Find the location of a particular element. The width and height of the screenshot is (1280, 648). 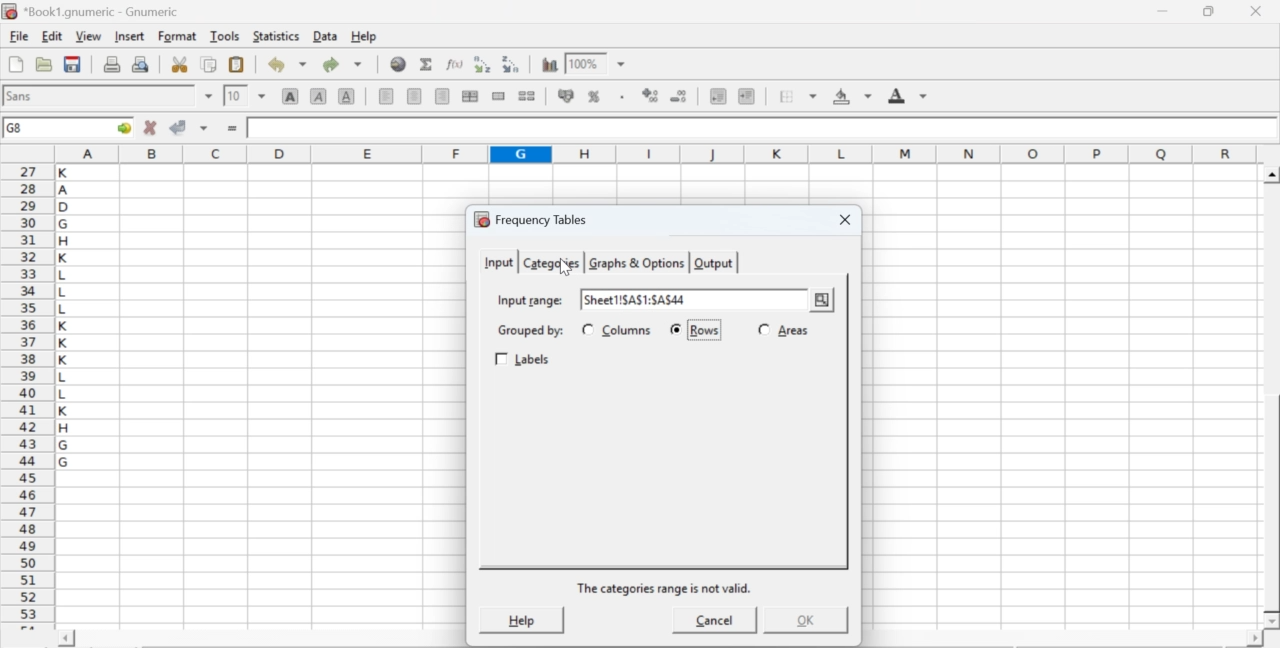

format selection as percentage is located at coordinates (592, 96).